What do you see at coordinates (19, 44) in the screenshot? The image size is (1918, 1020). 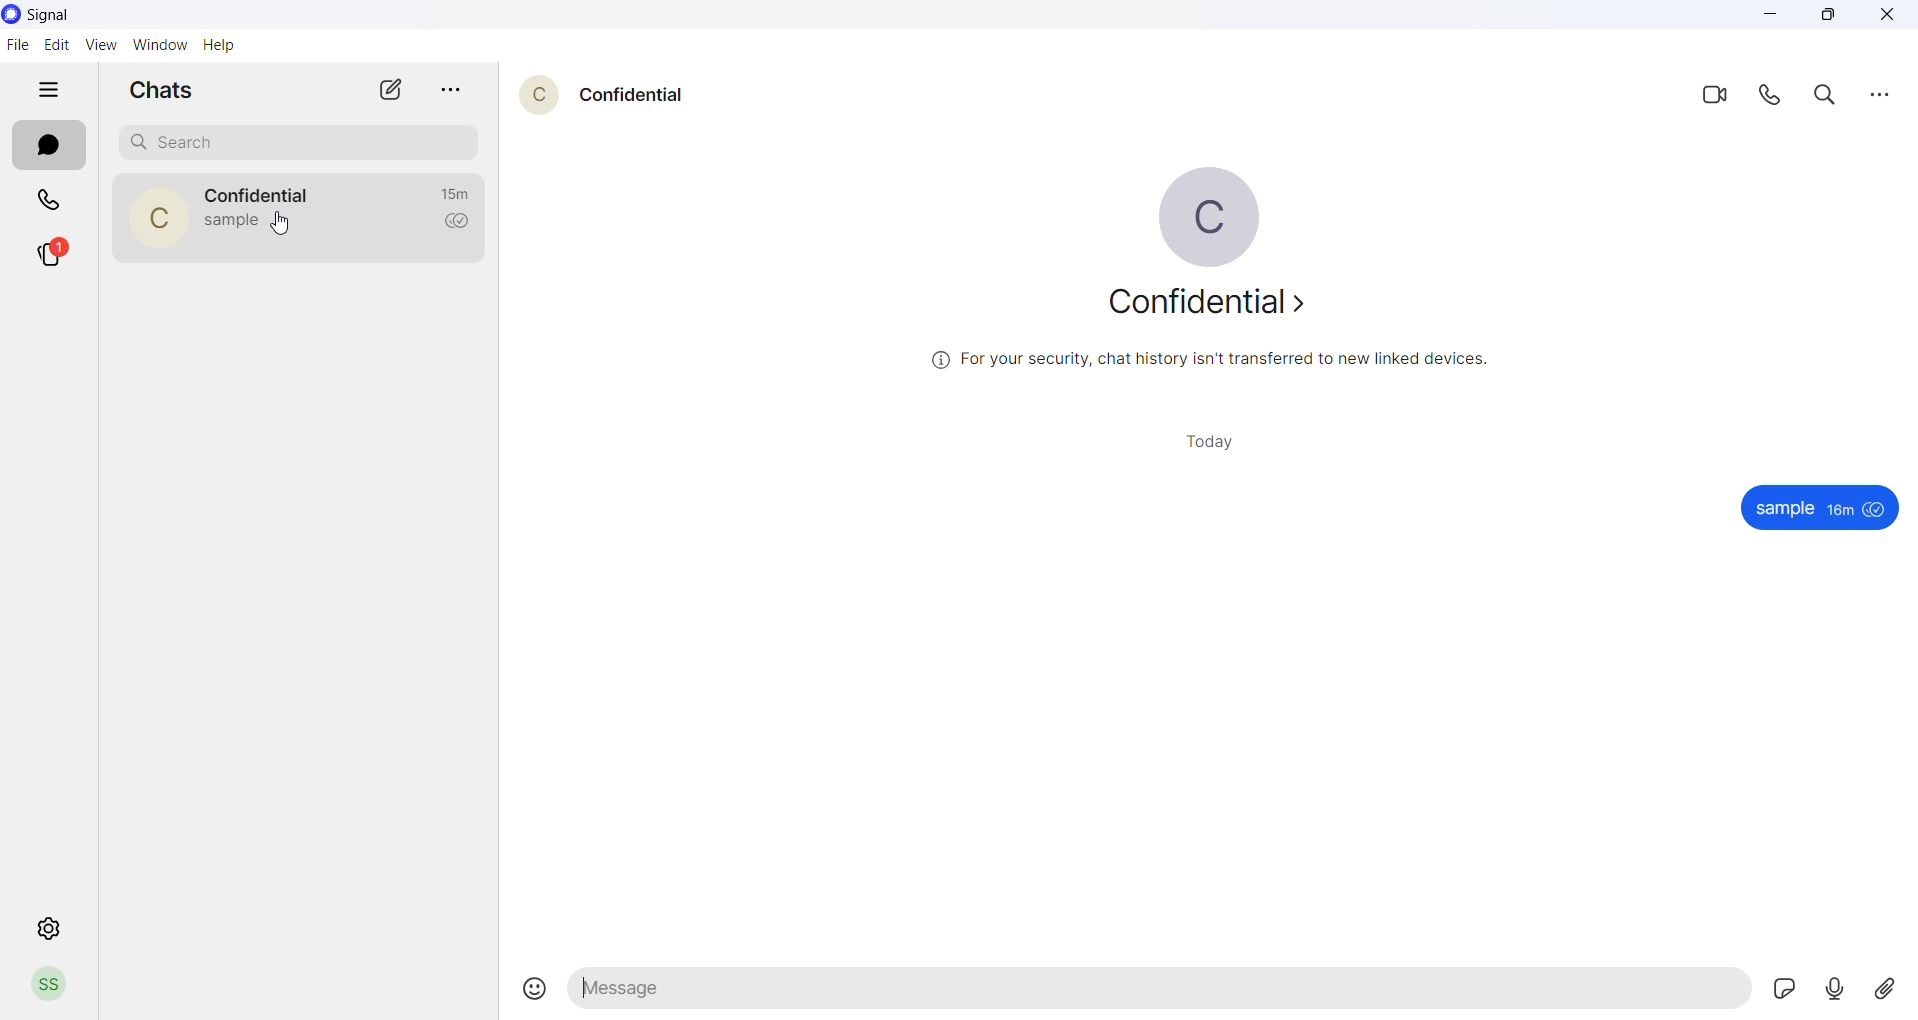 I see `file` at bounding box center [19, 44].